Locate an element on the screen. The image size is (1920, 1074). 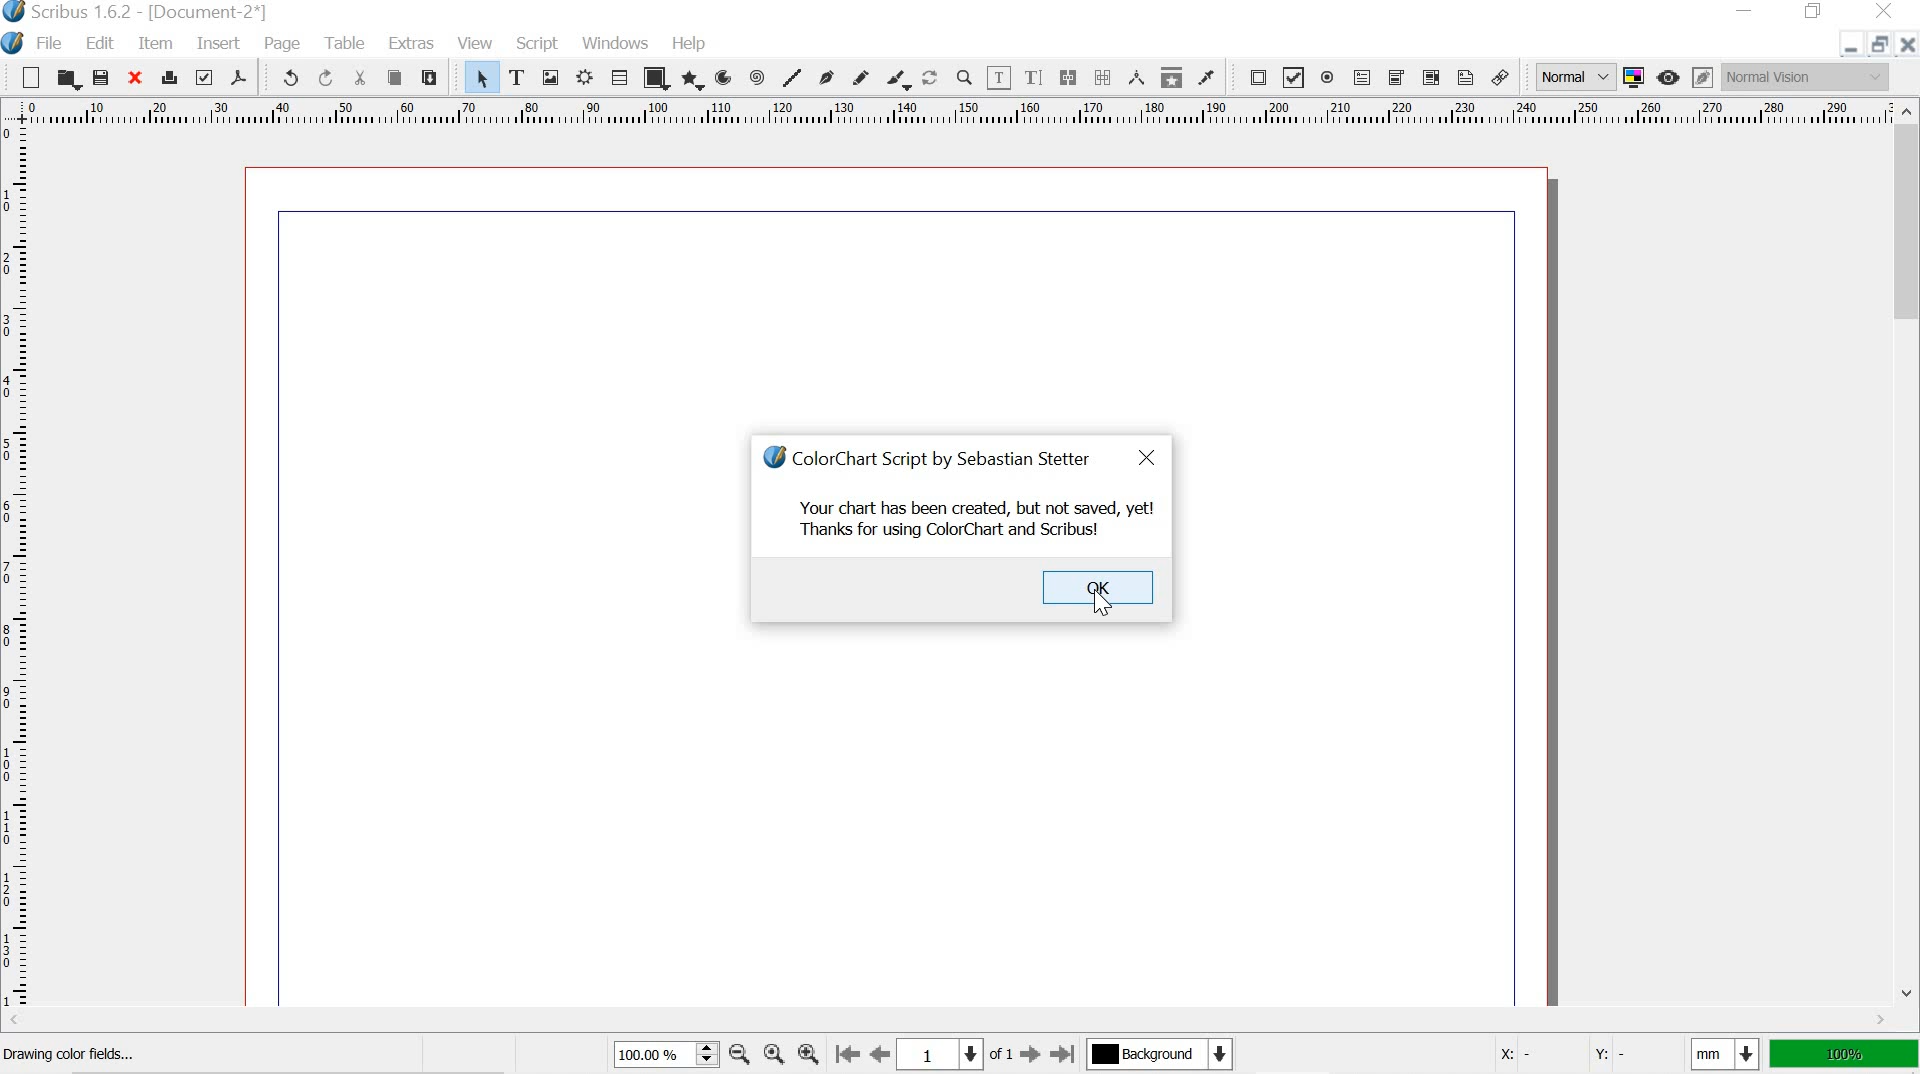
insert is located at coordinates (217, 44).